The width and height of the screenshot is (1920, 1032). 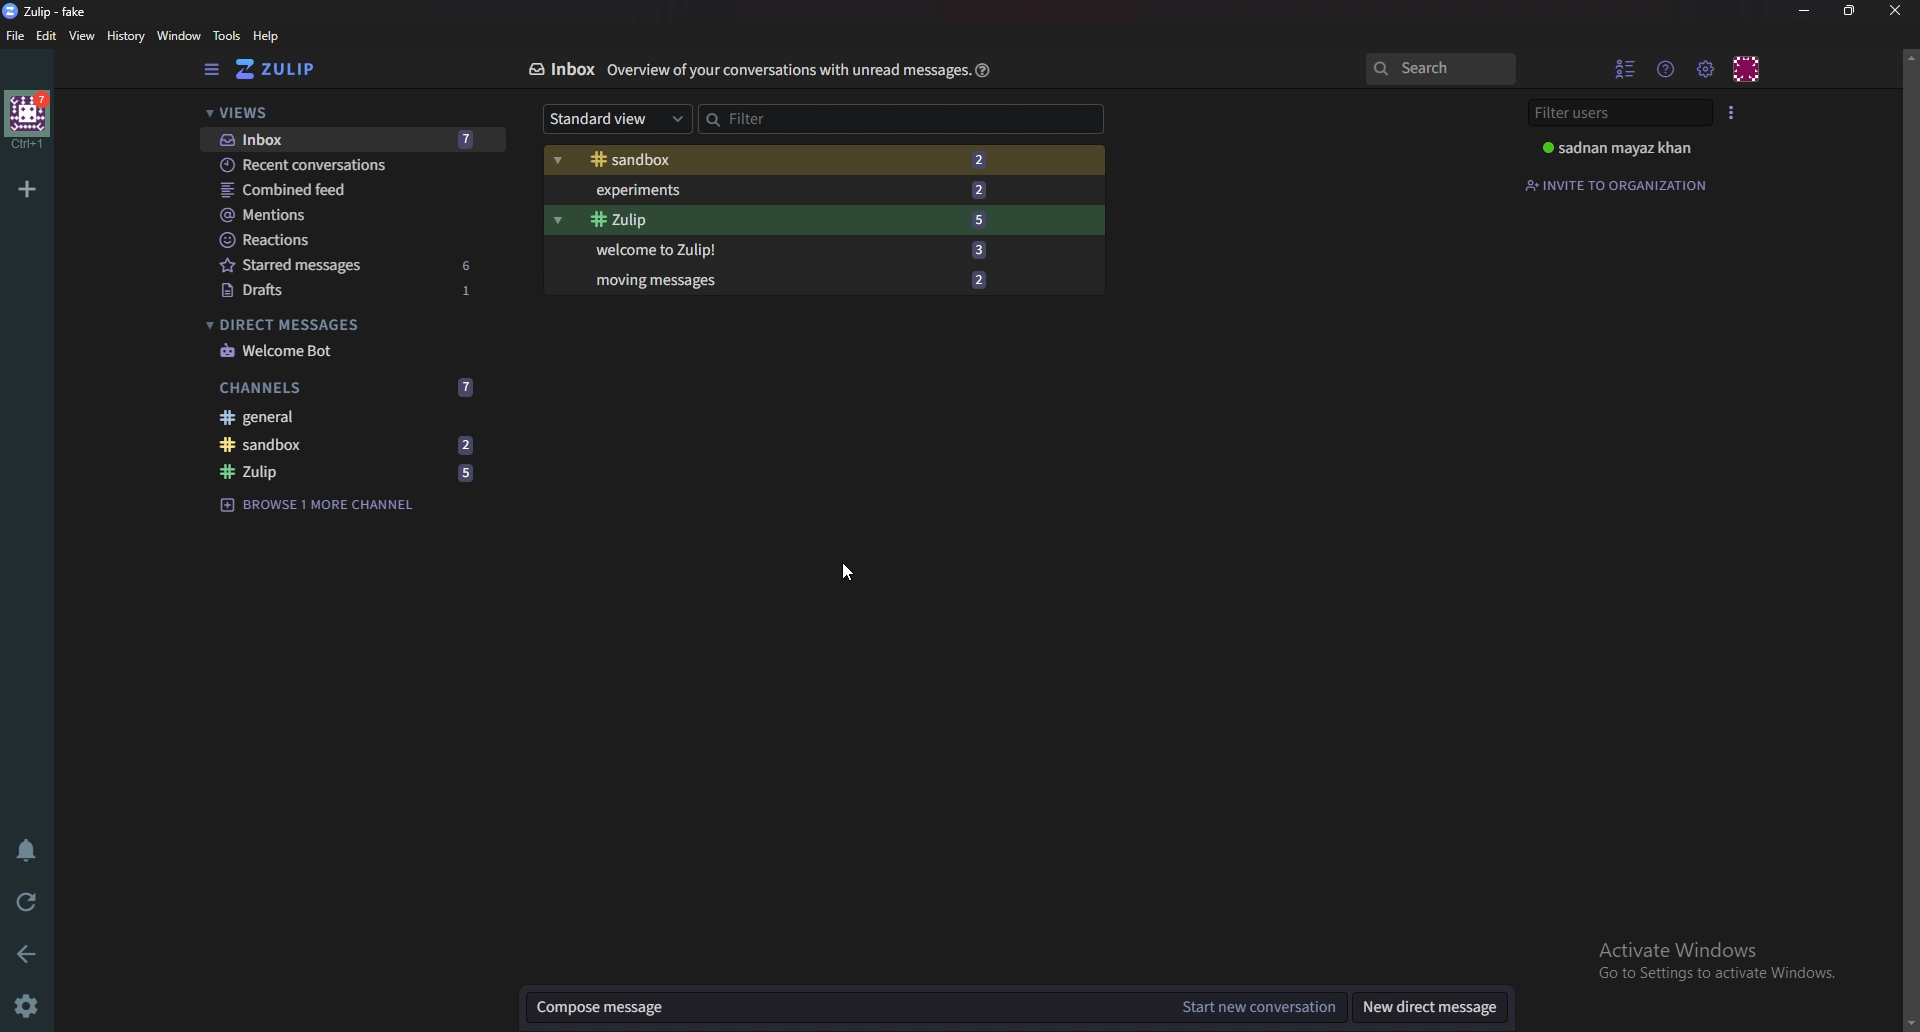 I want to click on back, so click(x=25, y=952).